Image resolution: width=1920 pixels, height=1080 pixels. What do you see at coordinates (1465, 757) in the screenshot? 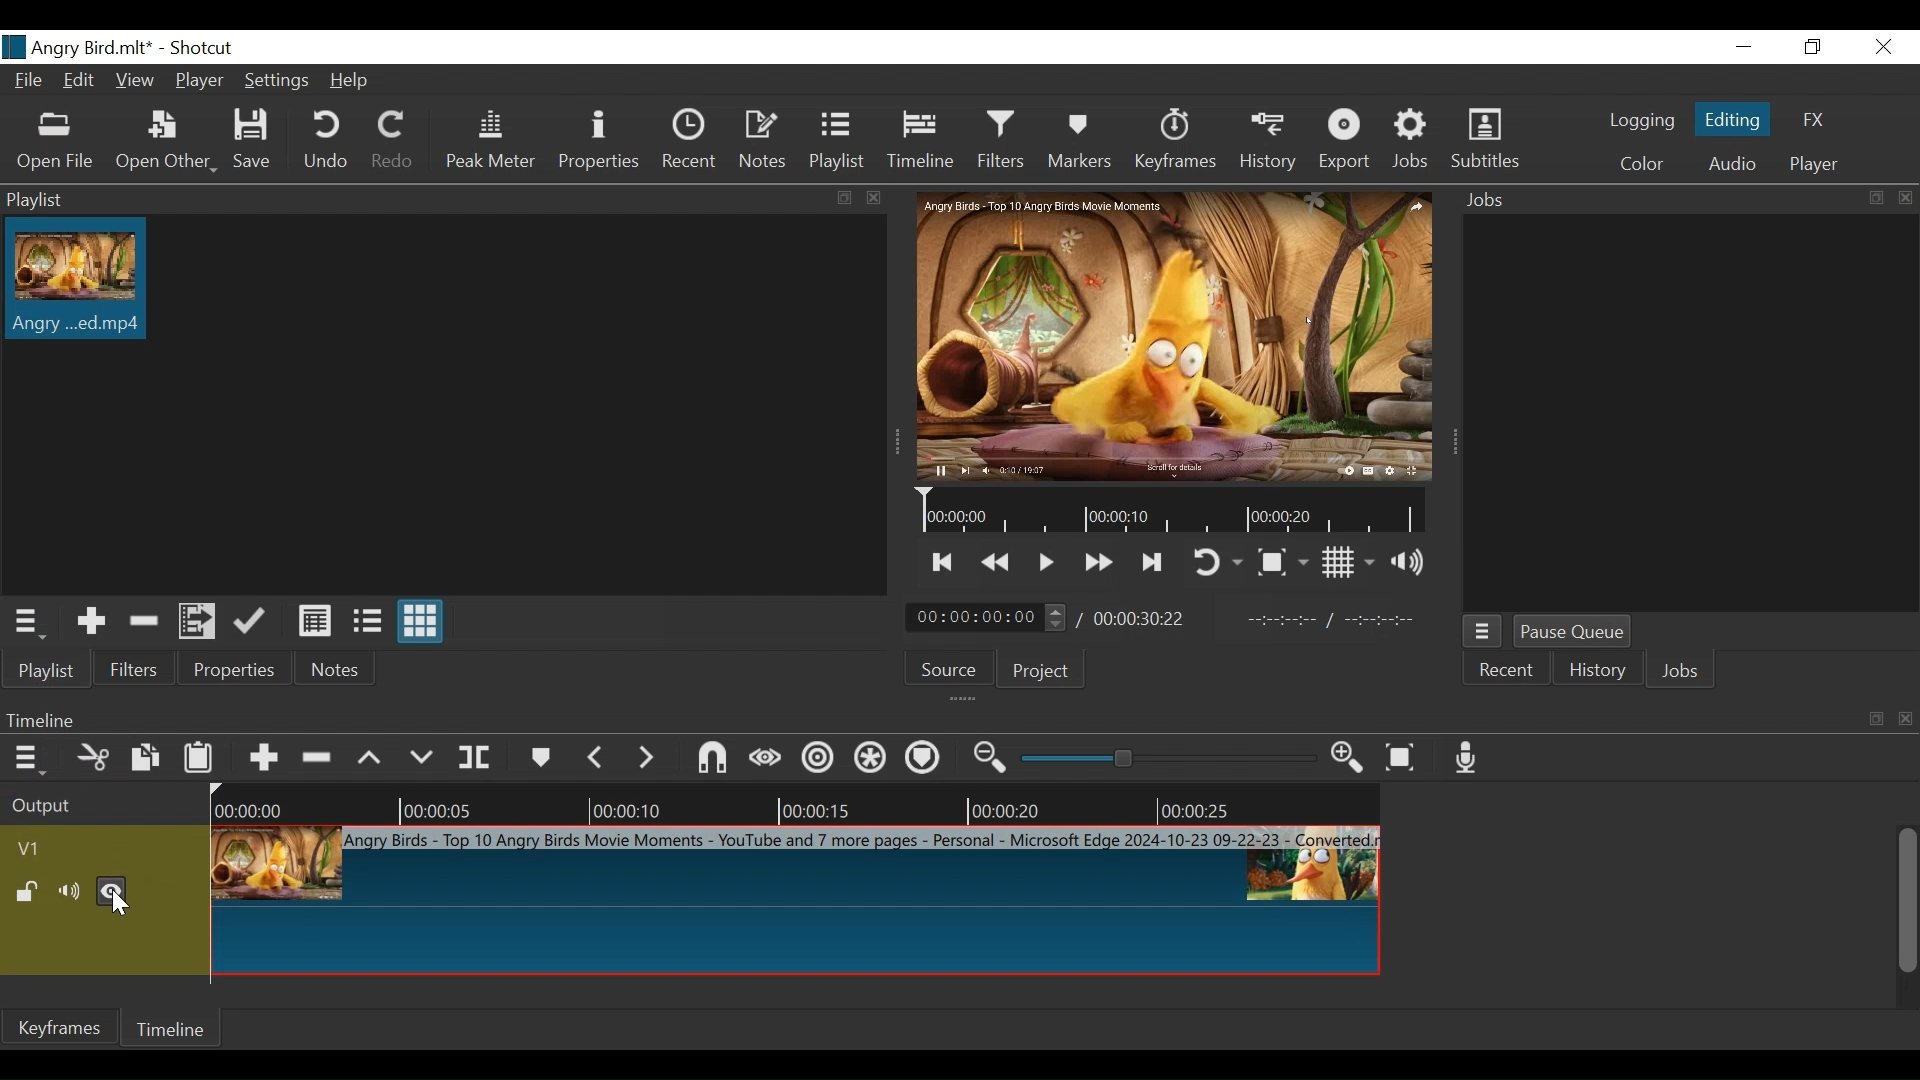
I see `Record audio` at bounding box center [1465, 757].